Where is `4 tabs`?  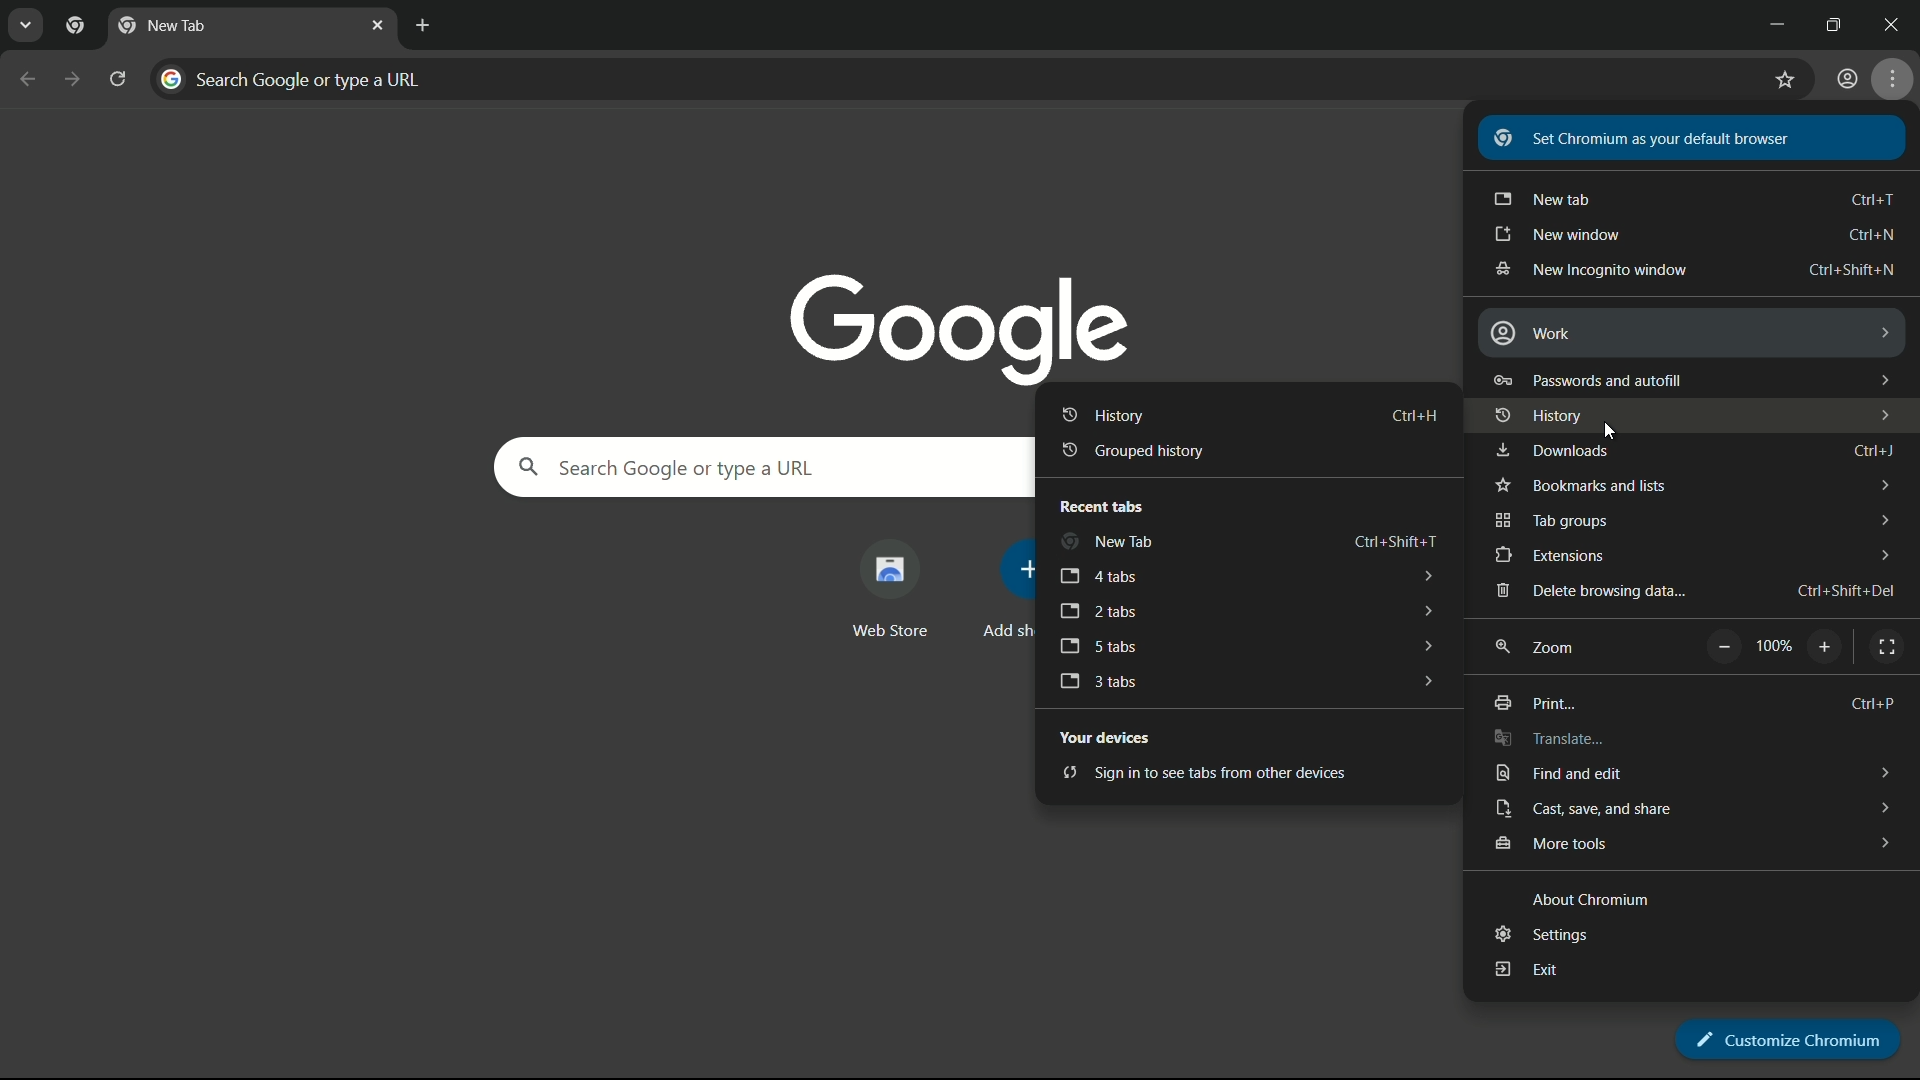 4 tabs is located at coordinates (1097, 578).